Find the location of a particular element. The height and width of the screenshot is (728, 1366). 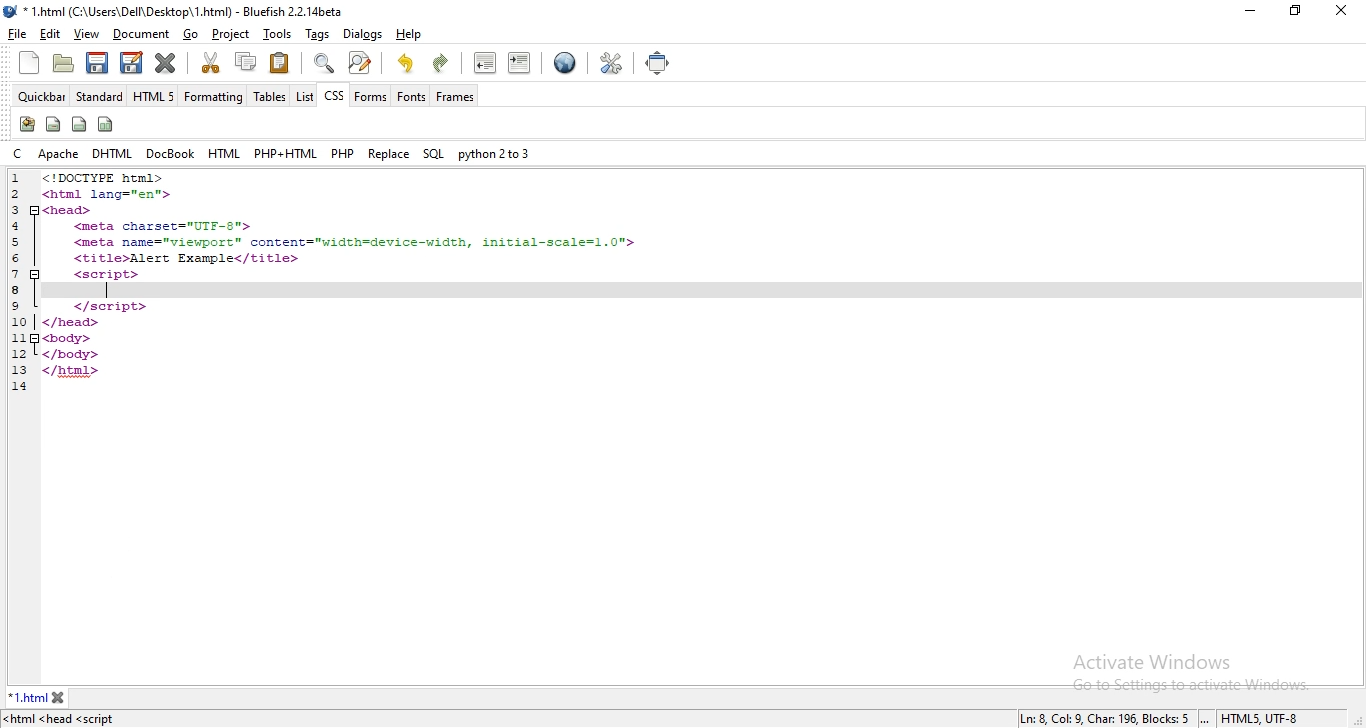

HTMLS, UTF-8 is located at coordinates (1261, 719).